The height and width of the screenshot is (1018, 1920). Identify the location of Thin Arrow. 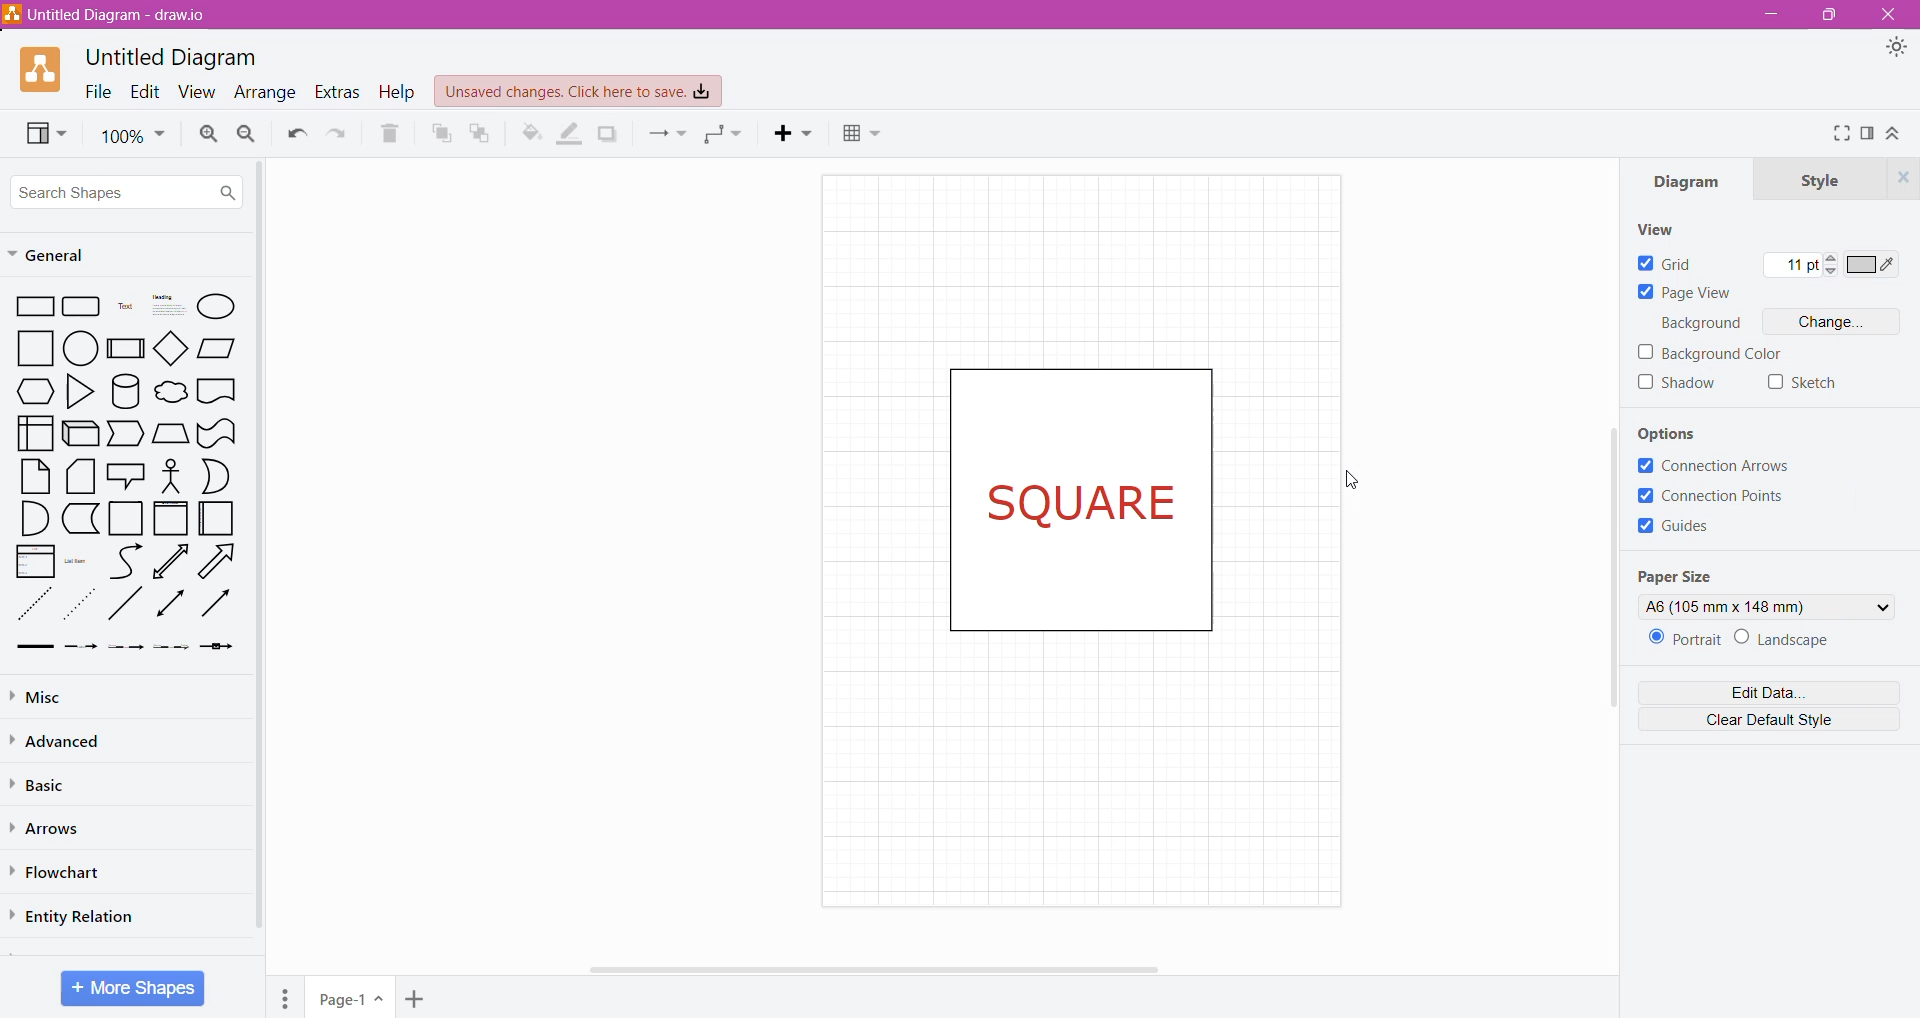
(125, 647).